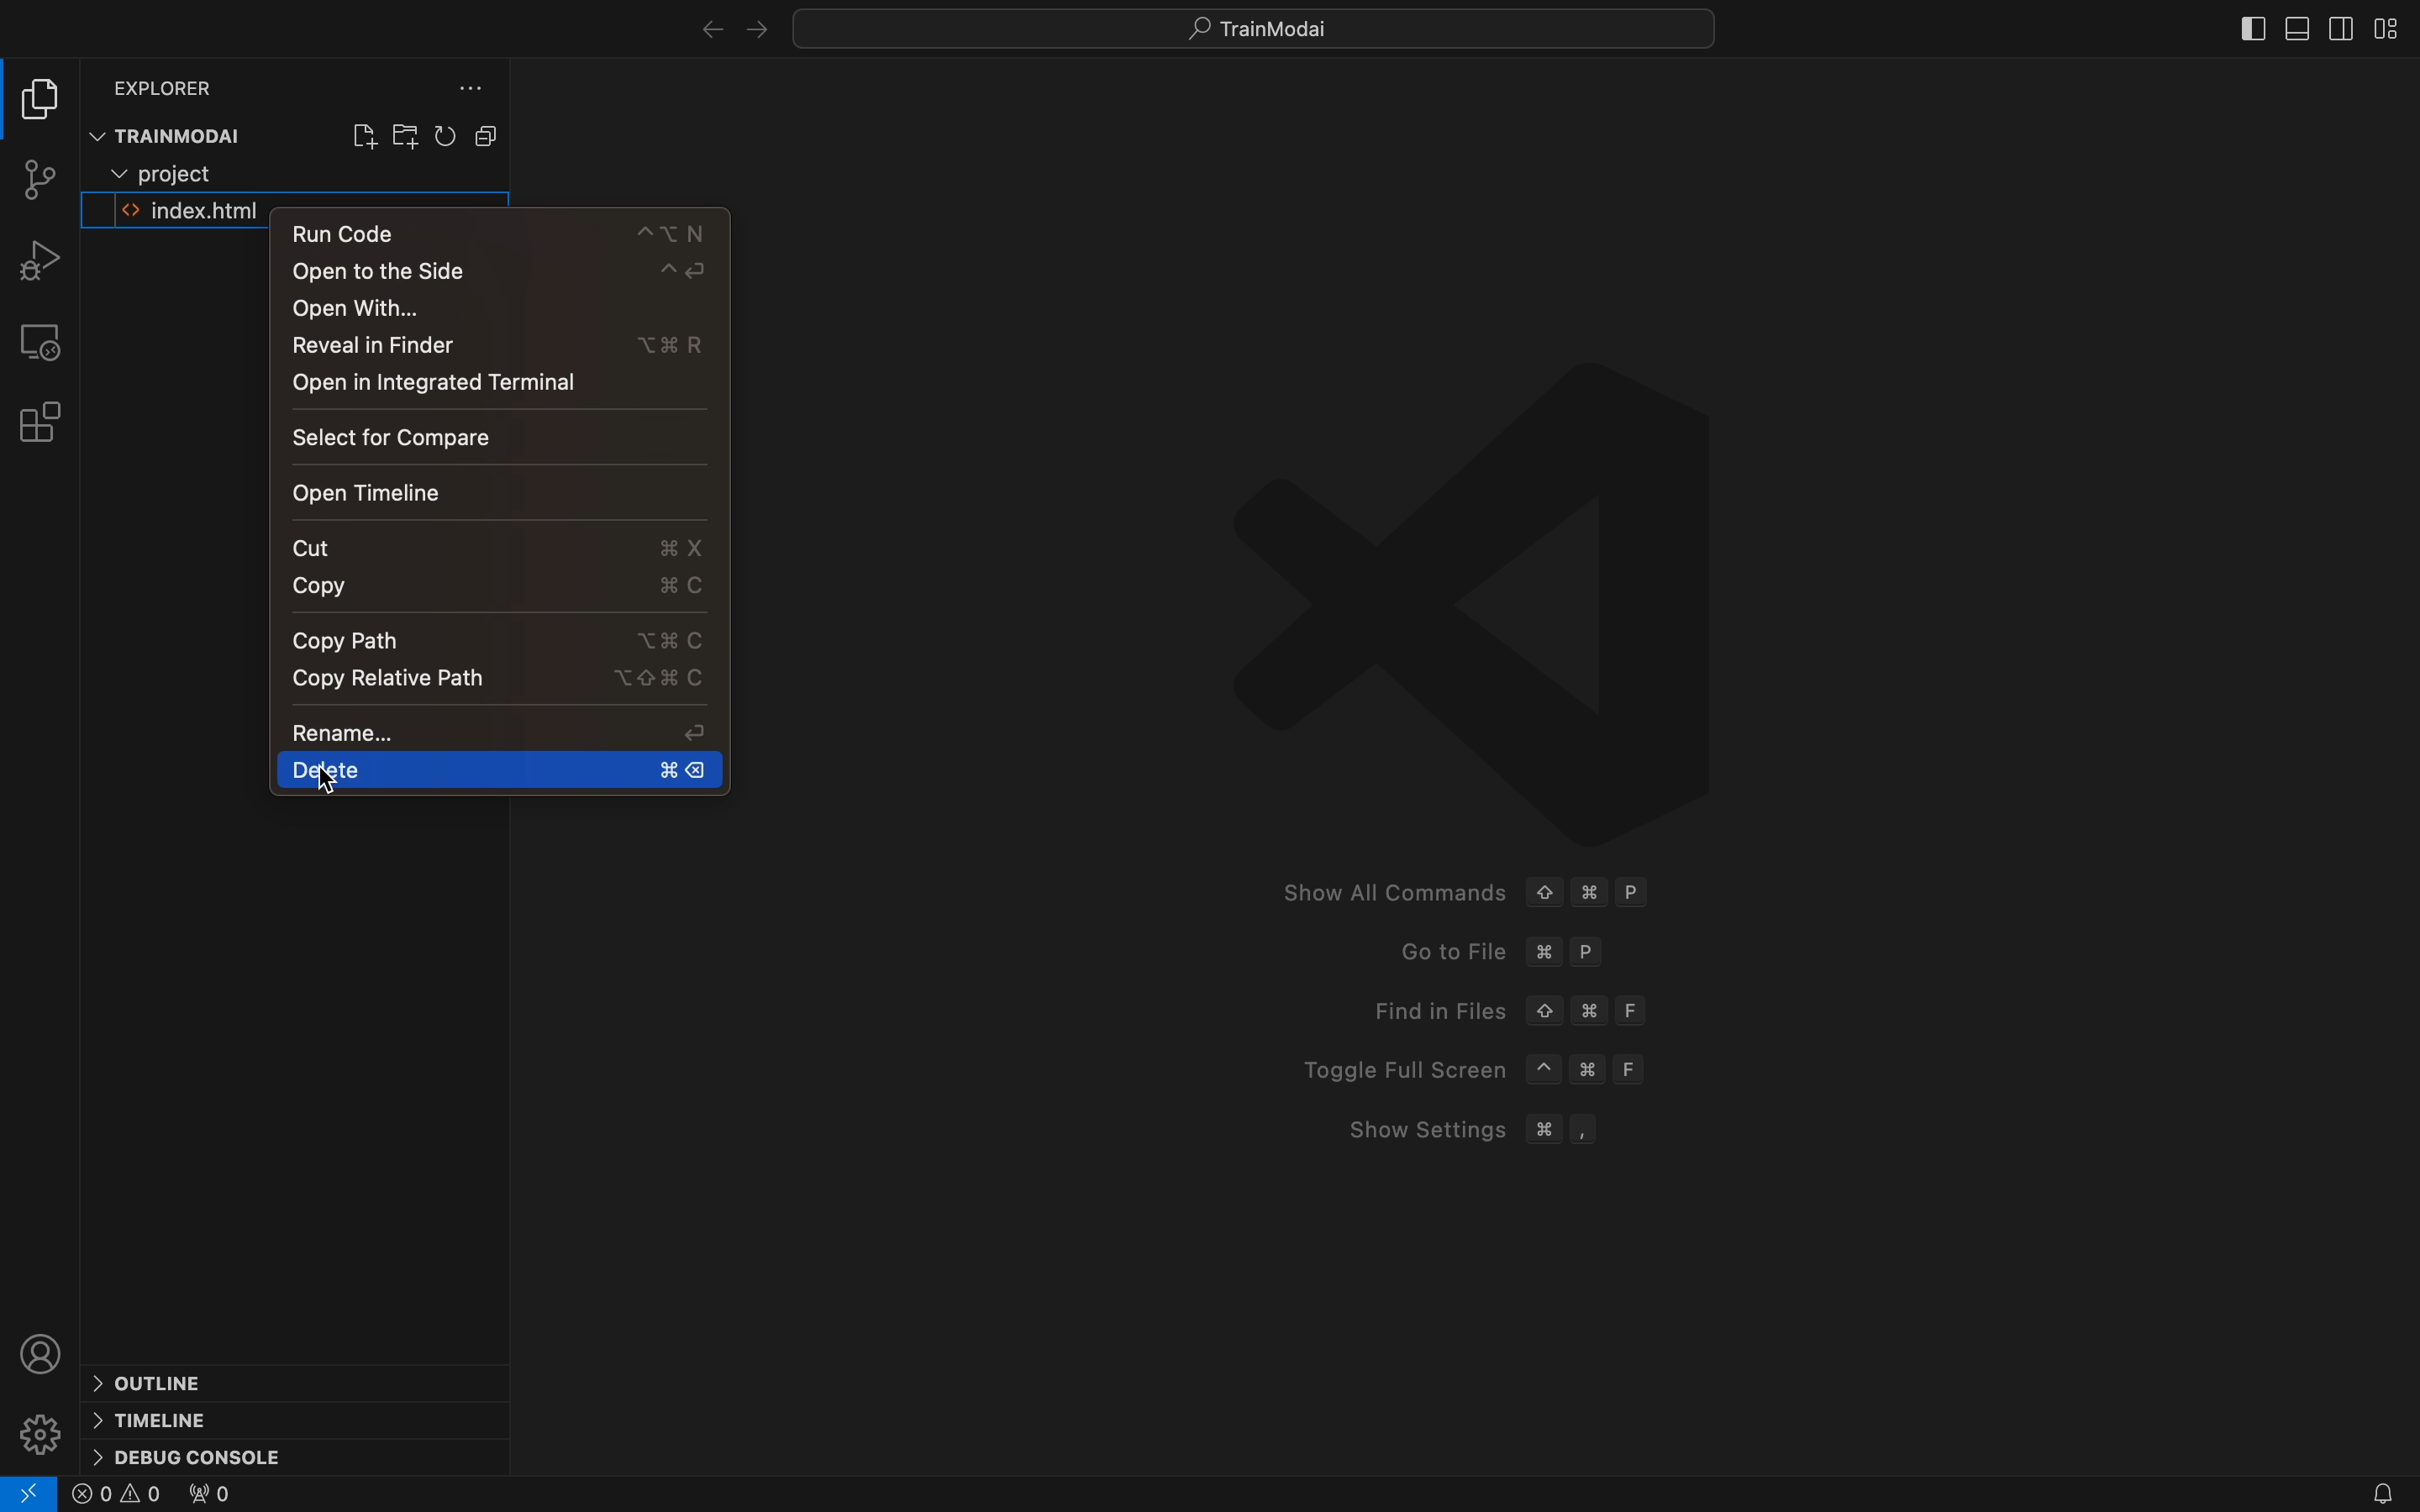  What do you see at coordinates (2360, 1487) in the screenshot?
I see `notification` at bounding box center [2360, 1487].